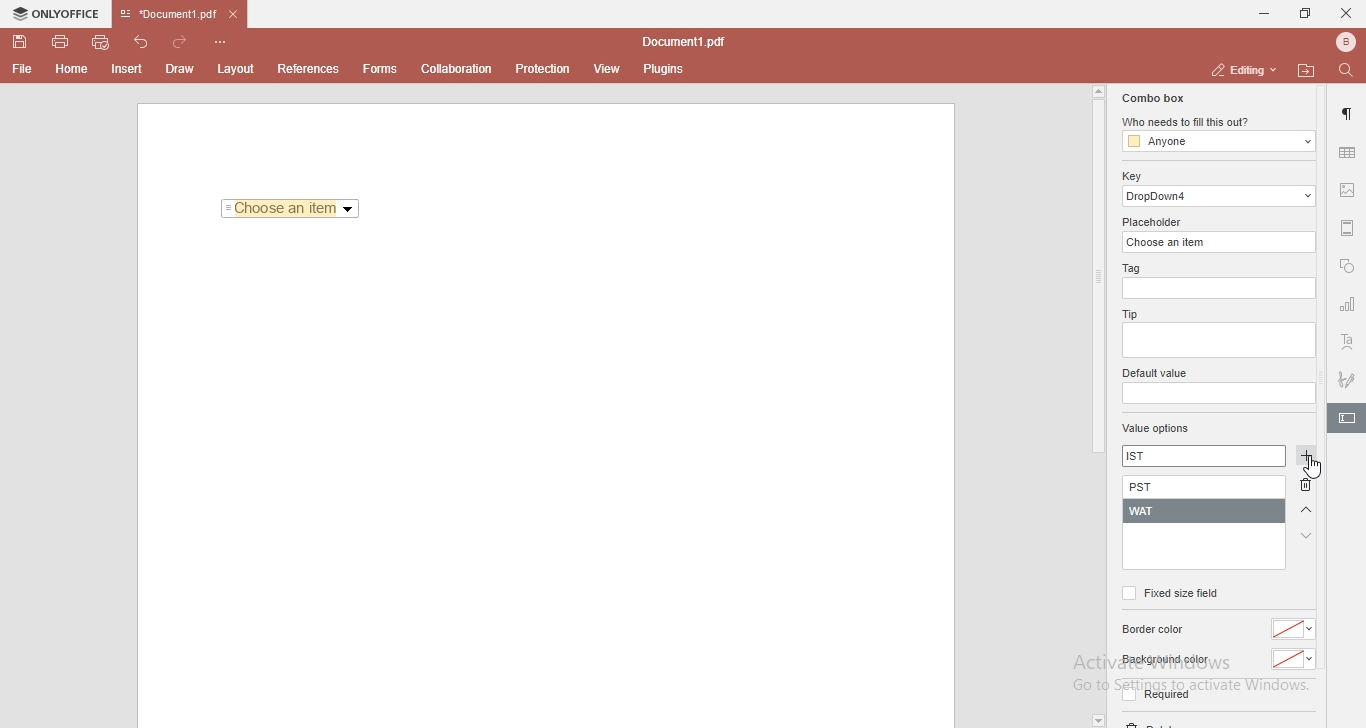  Describe the element at coordinates (1346, 12) in the screenshot. I see `close` at that location.